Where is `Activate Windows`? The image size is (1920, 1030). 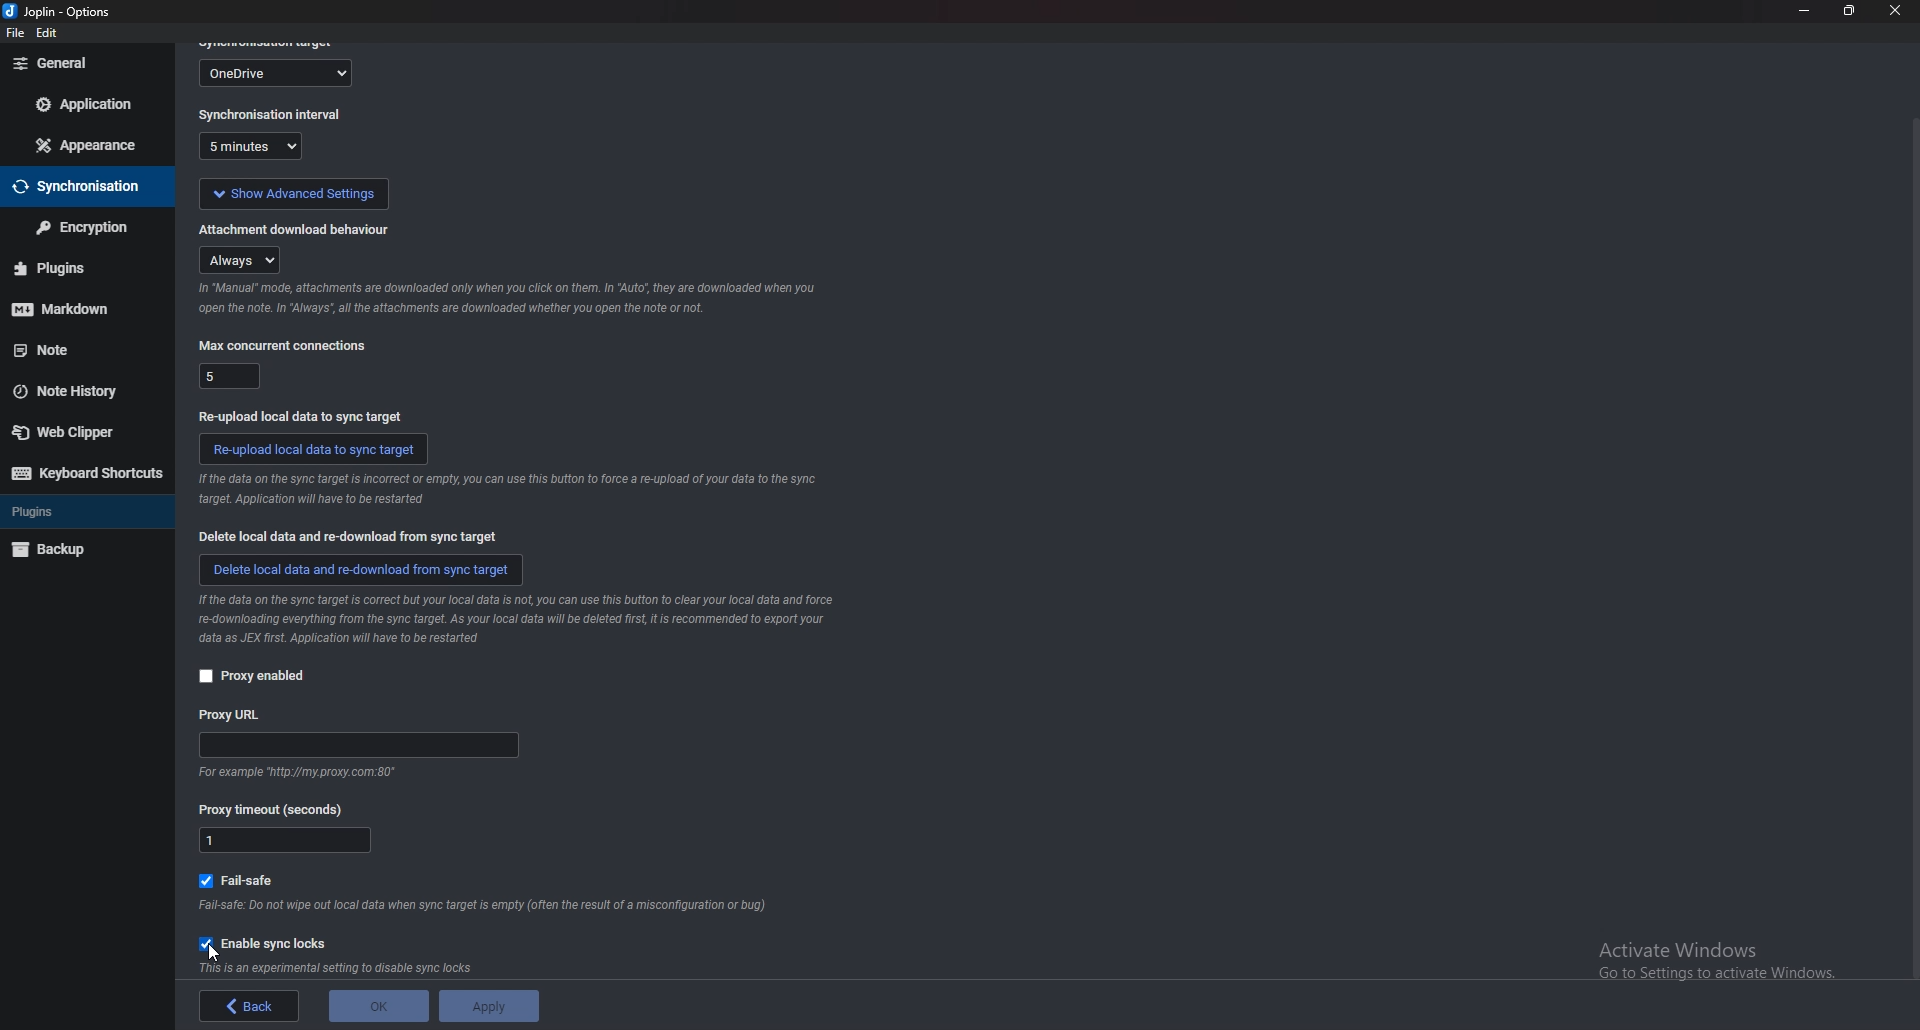
Activate Windows is located at coordinates (1708, 955).